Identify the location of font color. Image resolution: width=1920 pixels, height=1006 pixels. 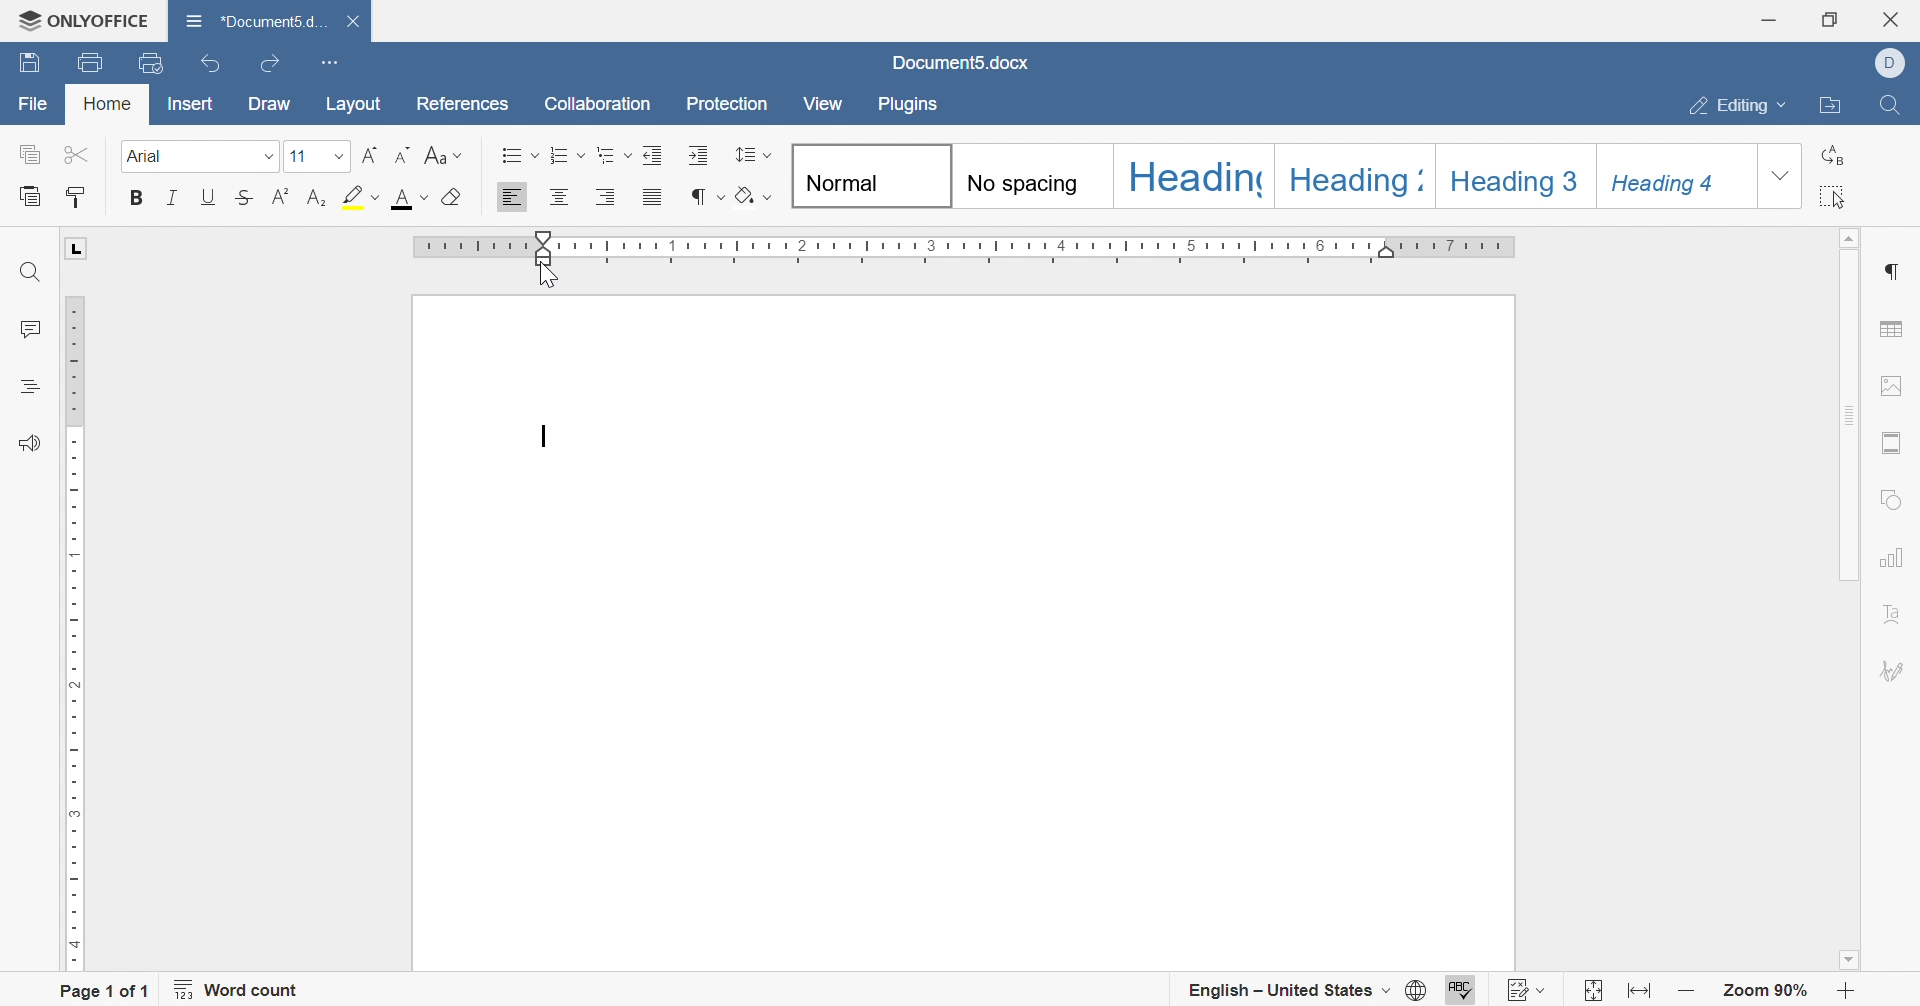
(409, 196).